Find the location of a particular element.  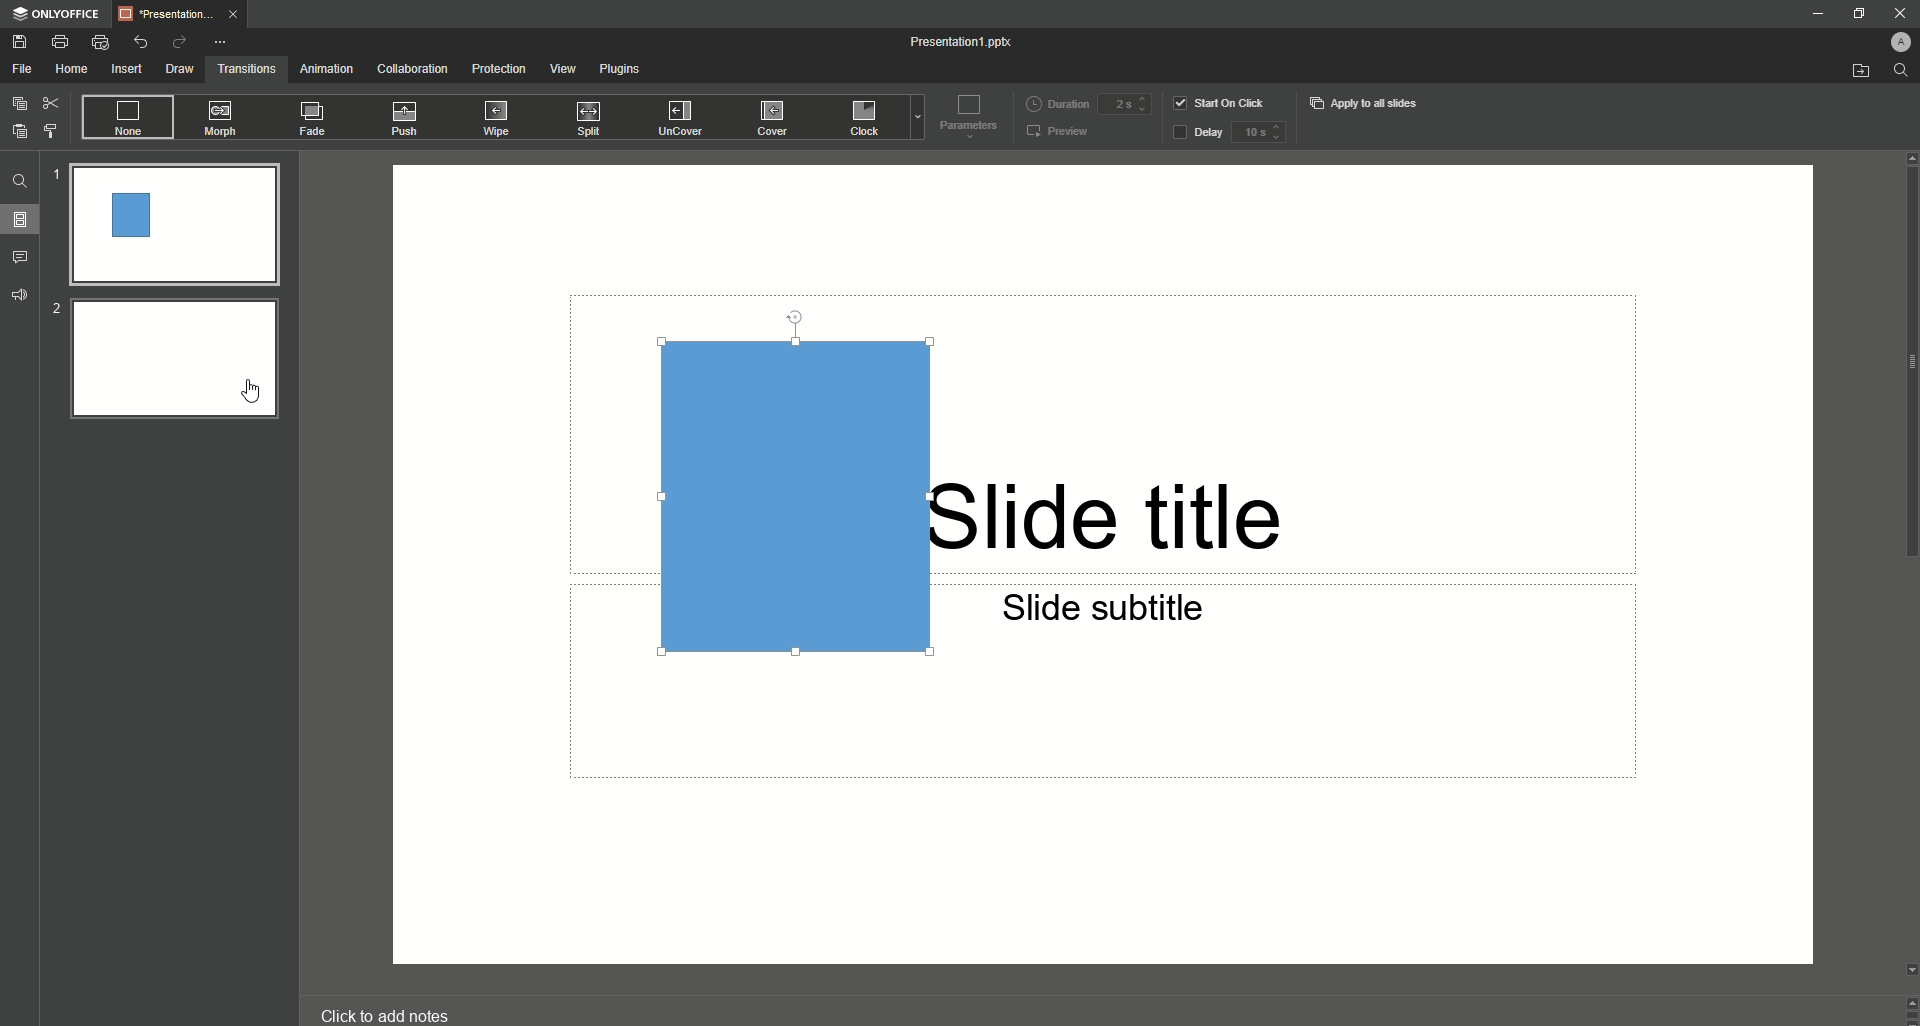

File is located at coordinates (22, 69).